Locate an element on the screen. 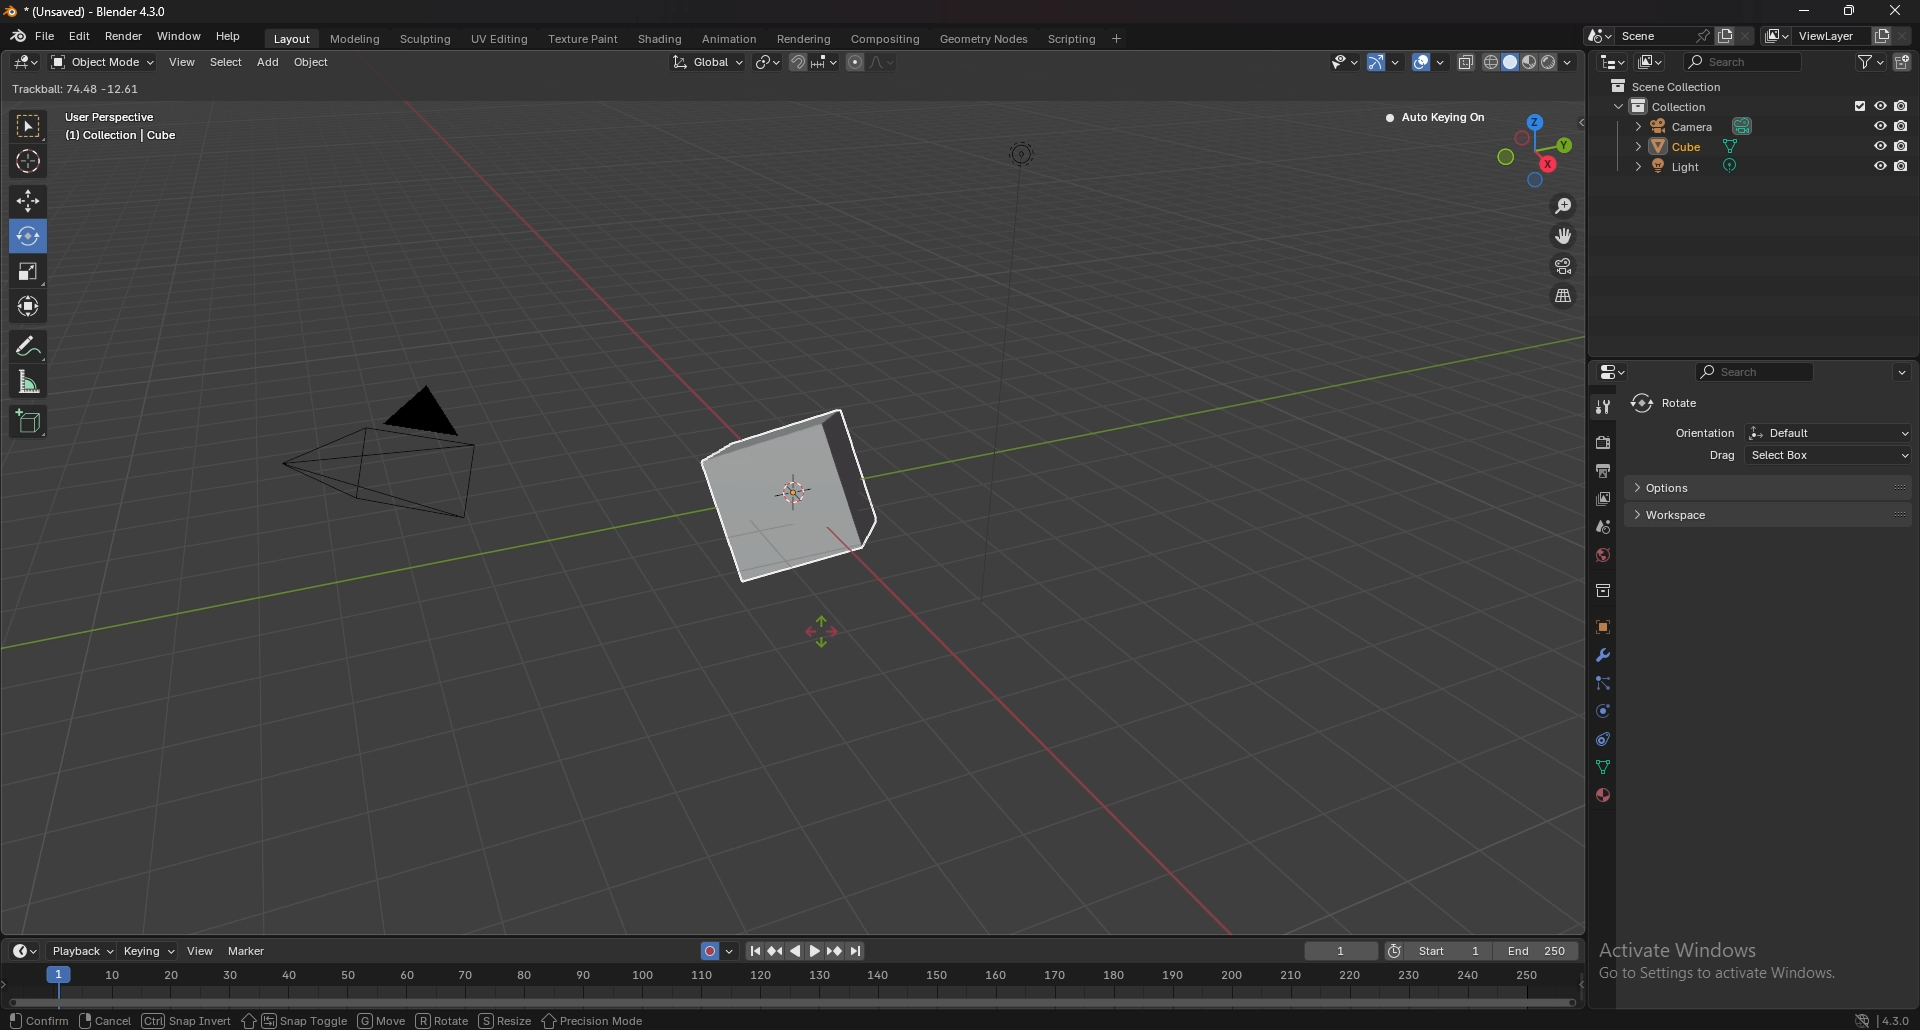 Image resolution: width=1920 pixels, height=1030 pixels. material is located at coordinates (1602, 795).